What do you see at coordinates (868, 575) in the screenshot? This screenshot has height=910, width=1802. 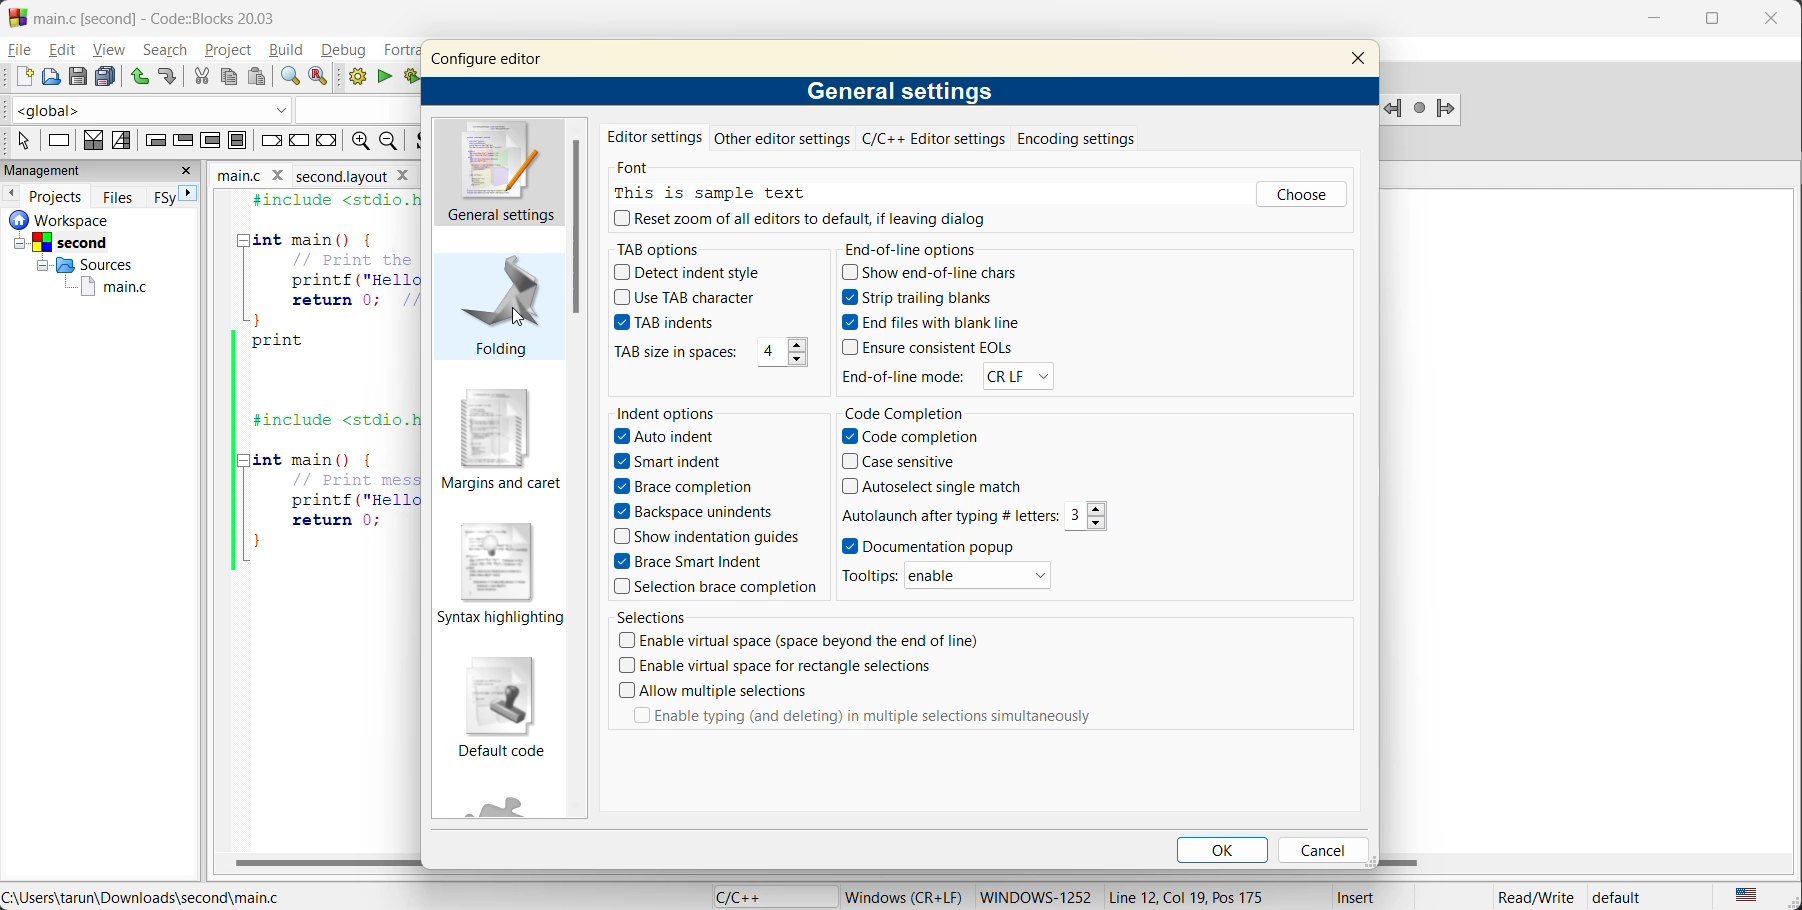 I see `Tool` at bounding box center [868, 575].